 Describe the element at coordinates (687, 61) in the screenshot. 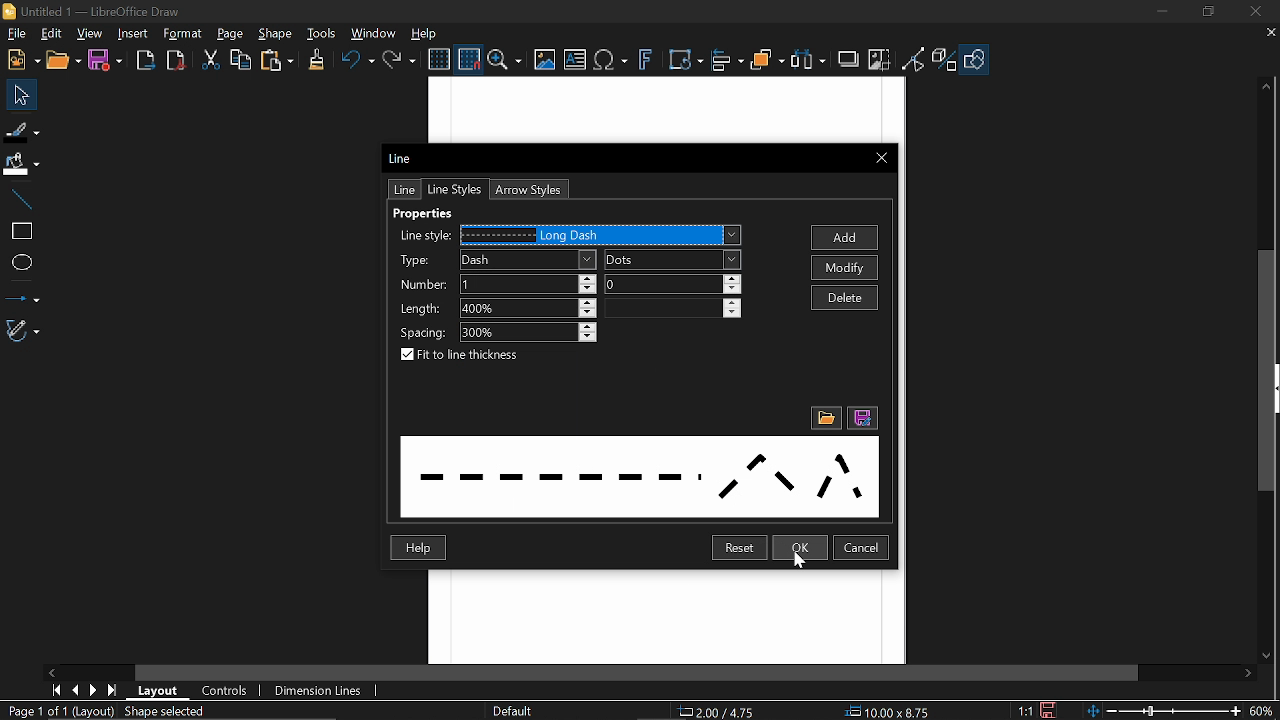

I see `Transformations` at that location.